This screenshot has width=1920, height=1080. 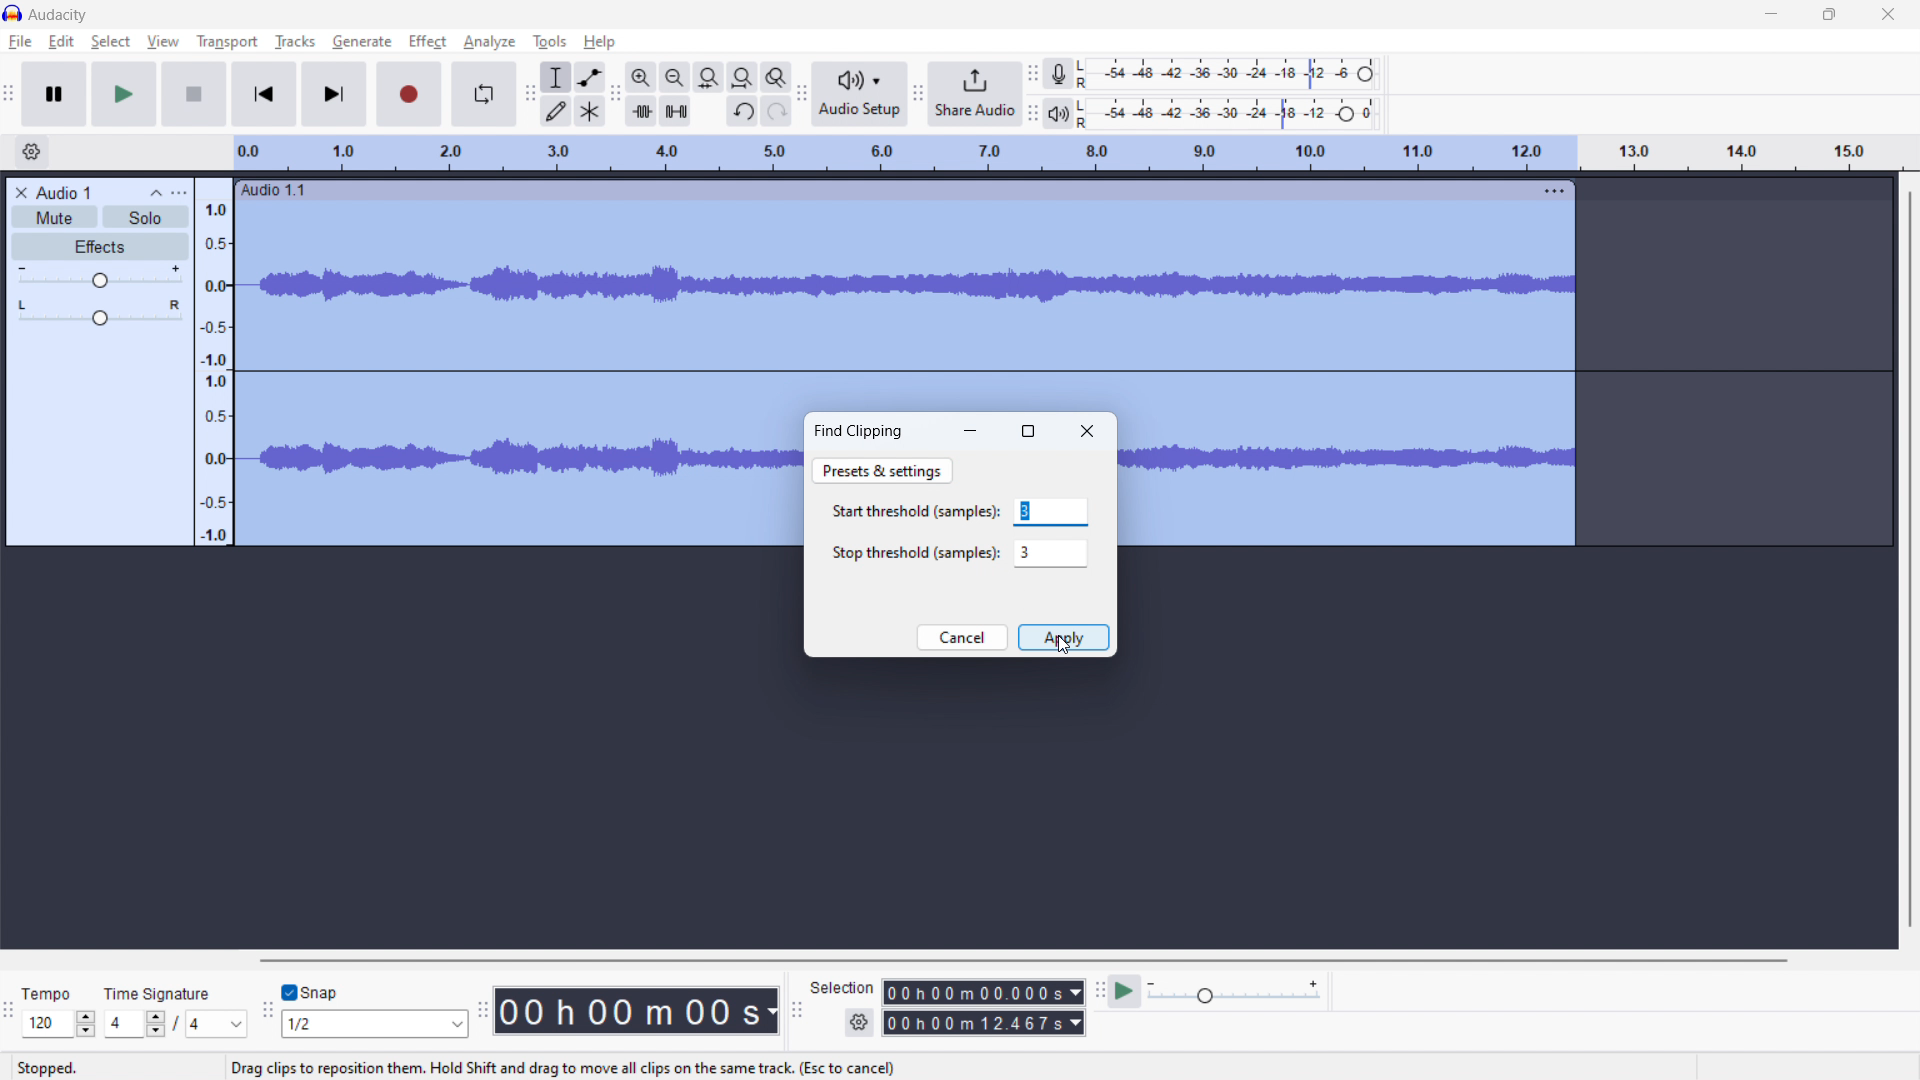 What do you see at coordinates (1032, 115) in the screenshot?
I see `playback meter toolbar` at bounding box center [1032, 115].